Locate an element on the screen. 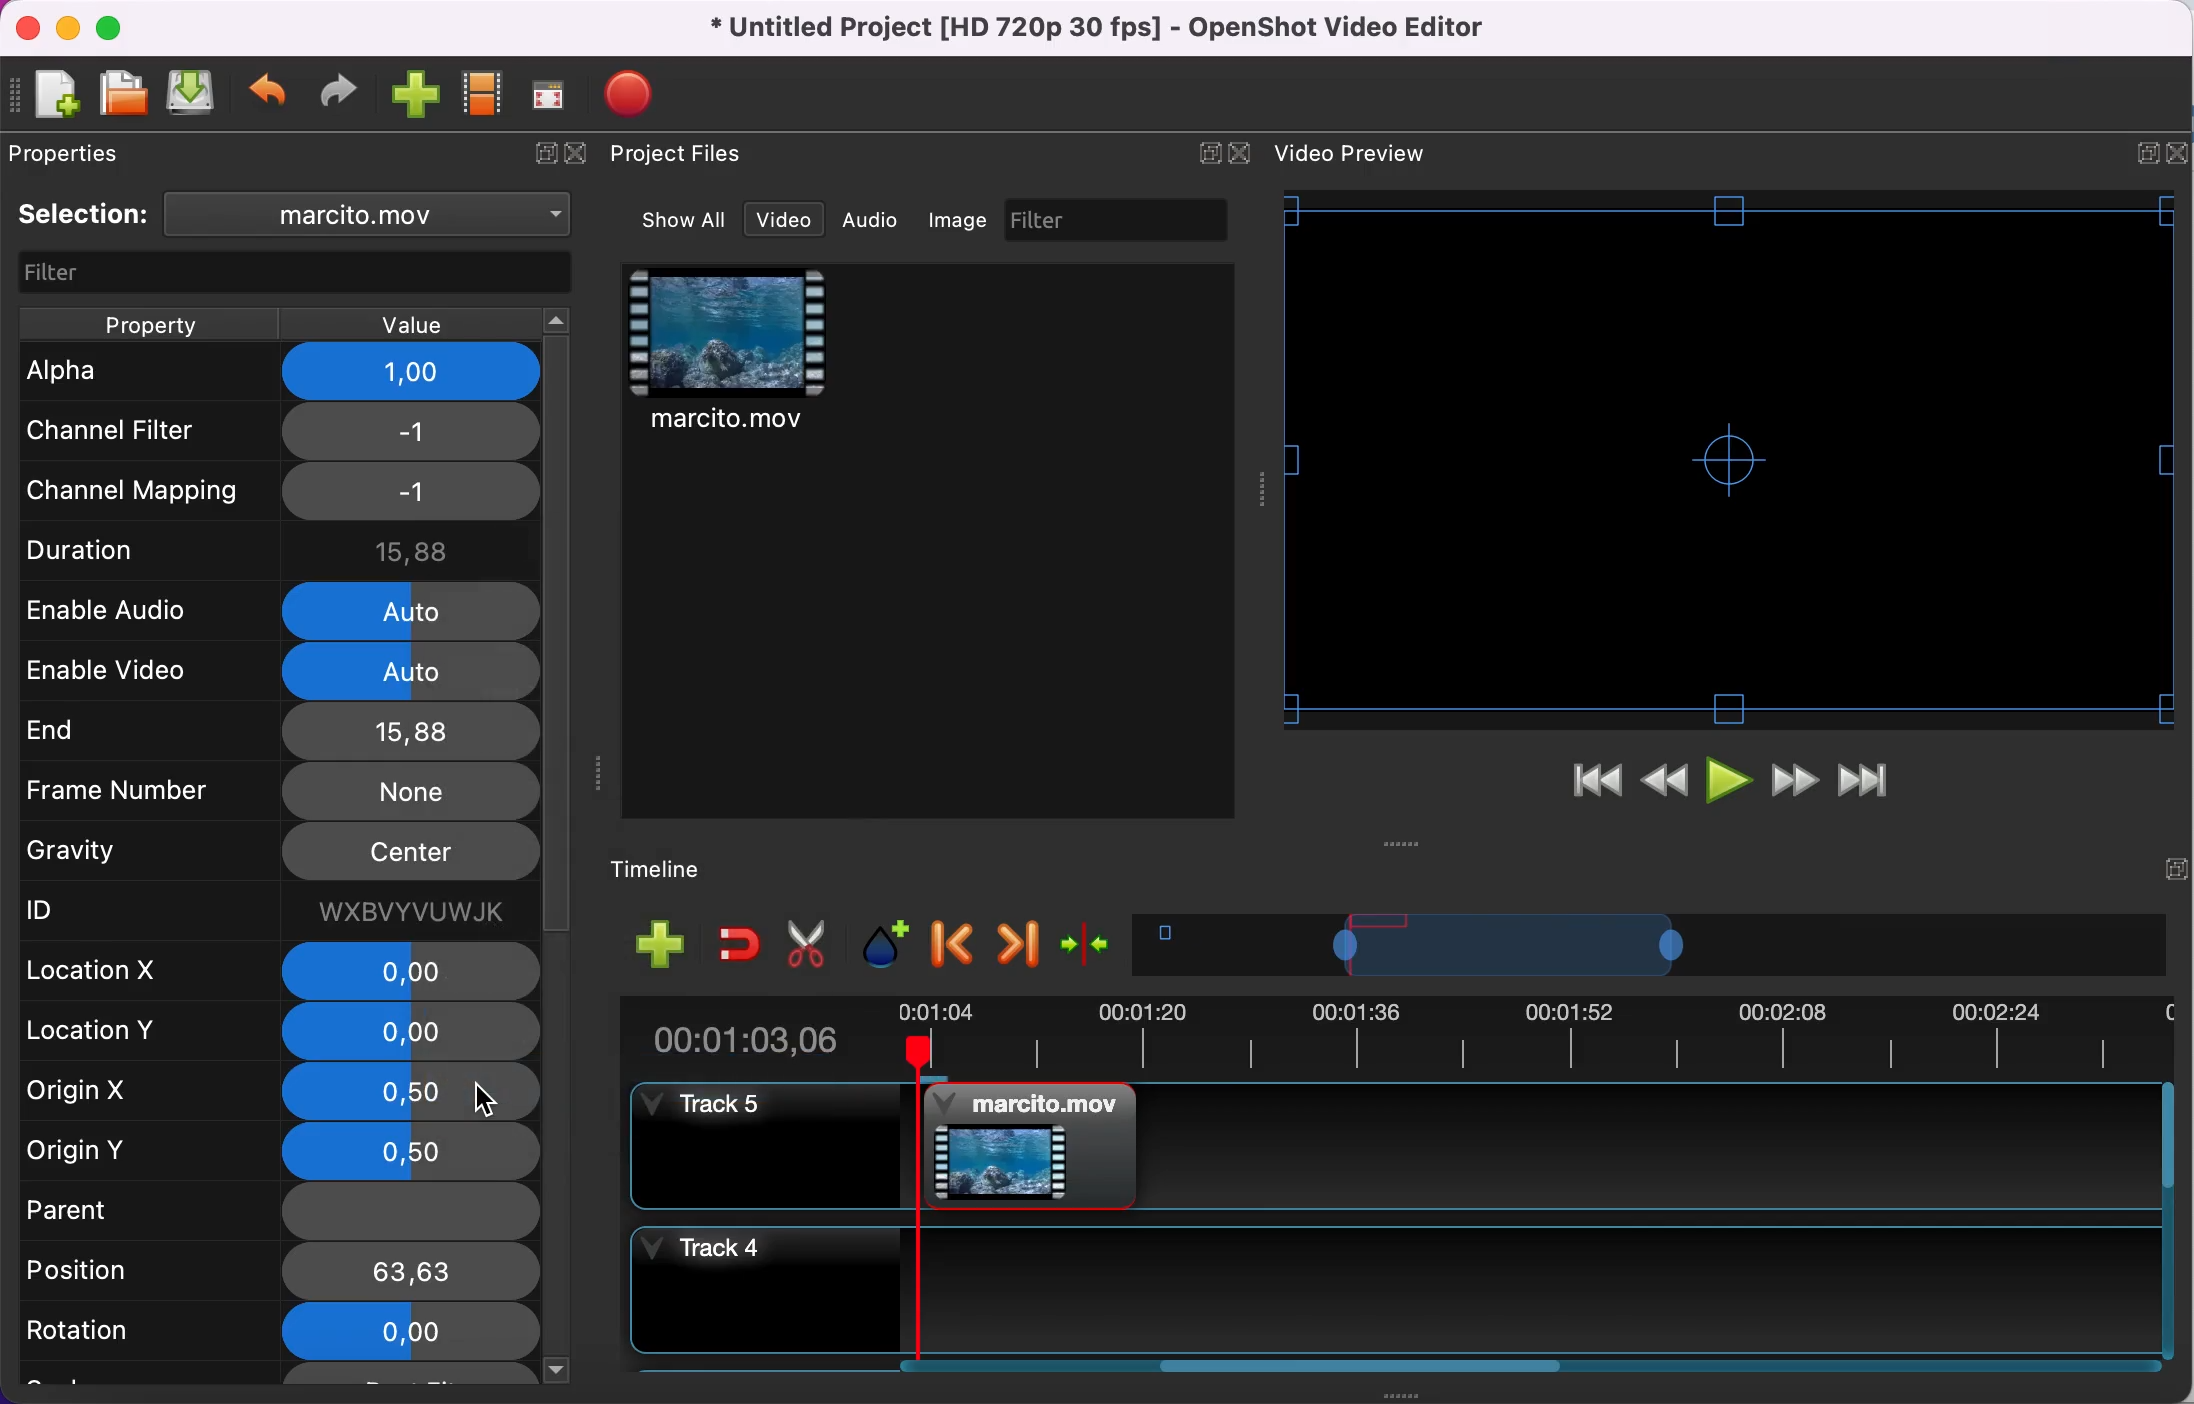  undo is located at coordinates (270, 95).